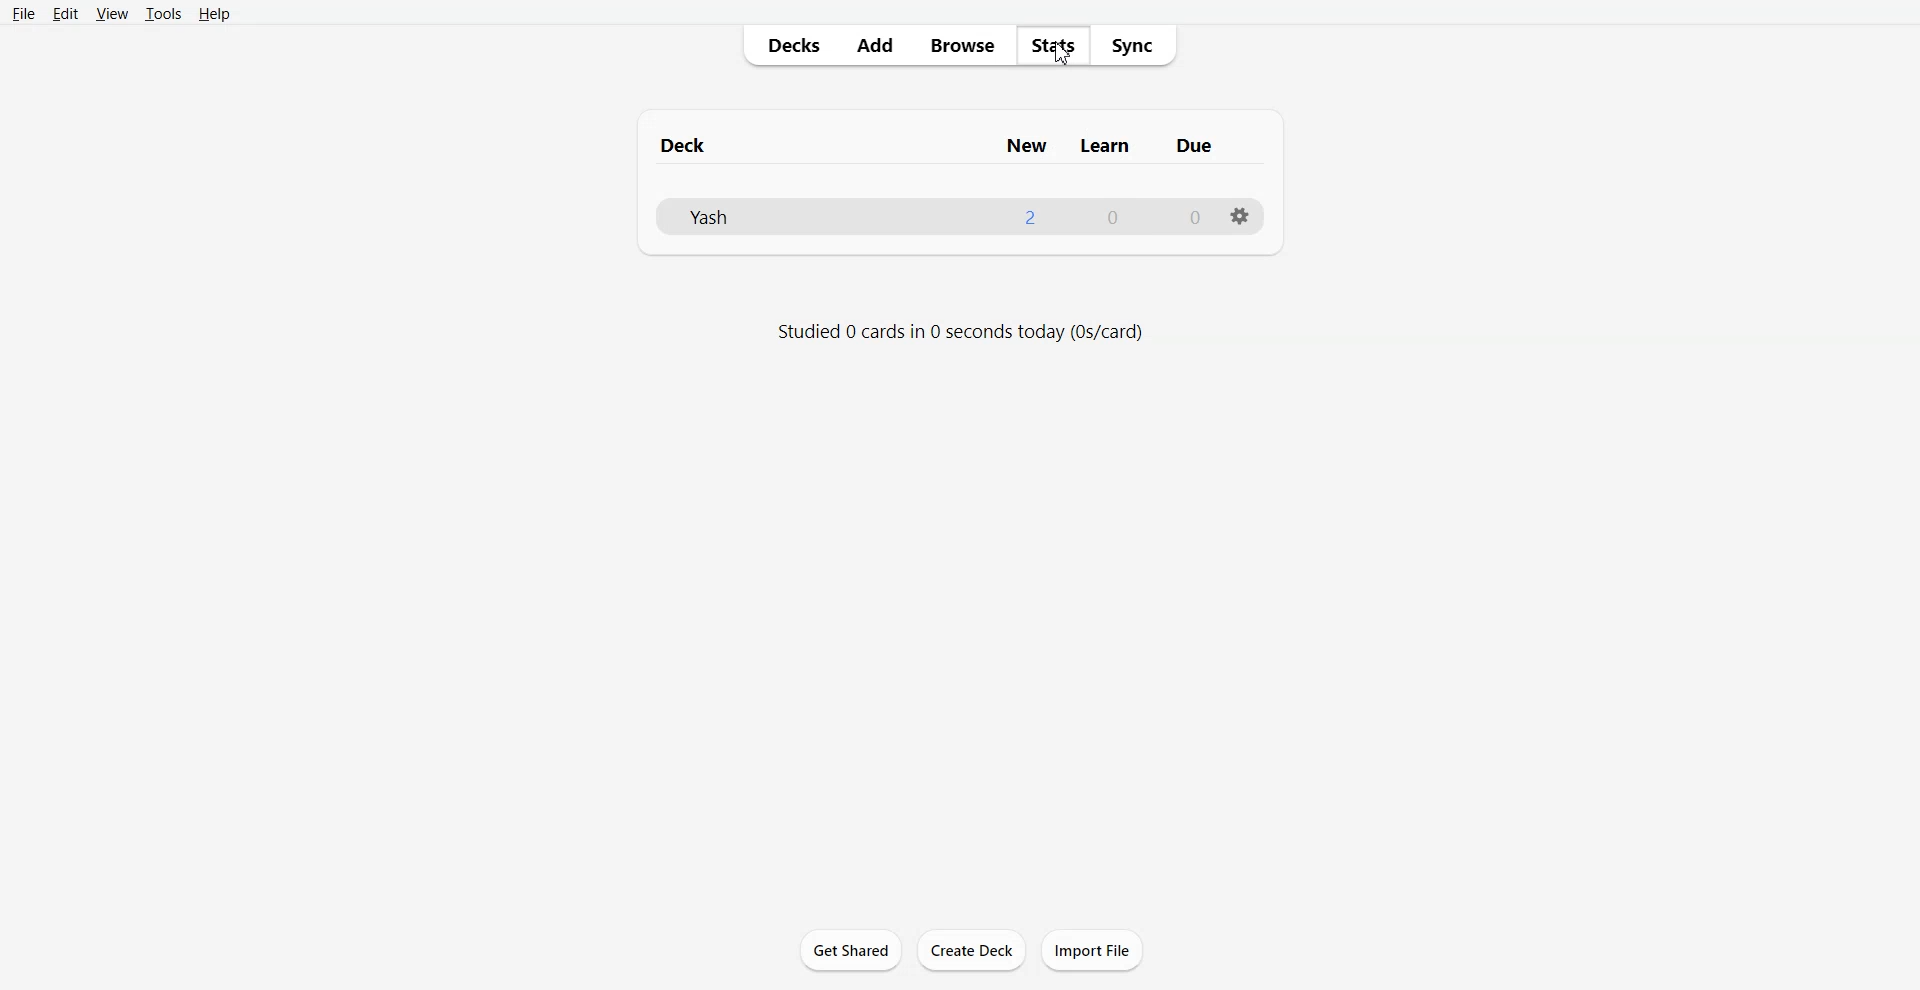 The width and height of the screenshot is (1920, 990). What do you see at coordinates (1241, 218) in the screenshot?
I see `Settings` at bounding box center [1241, 218].